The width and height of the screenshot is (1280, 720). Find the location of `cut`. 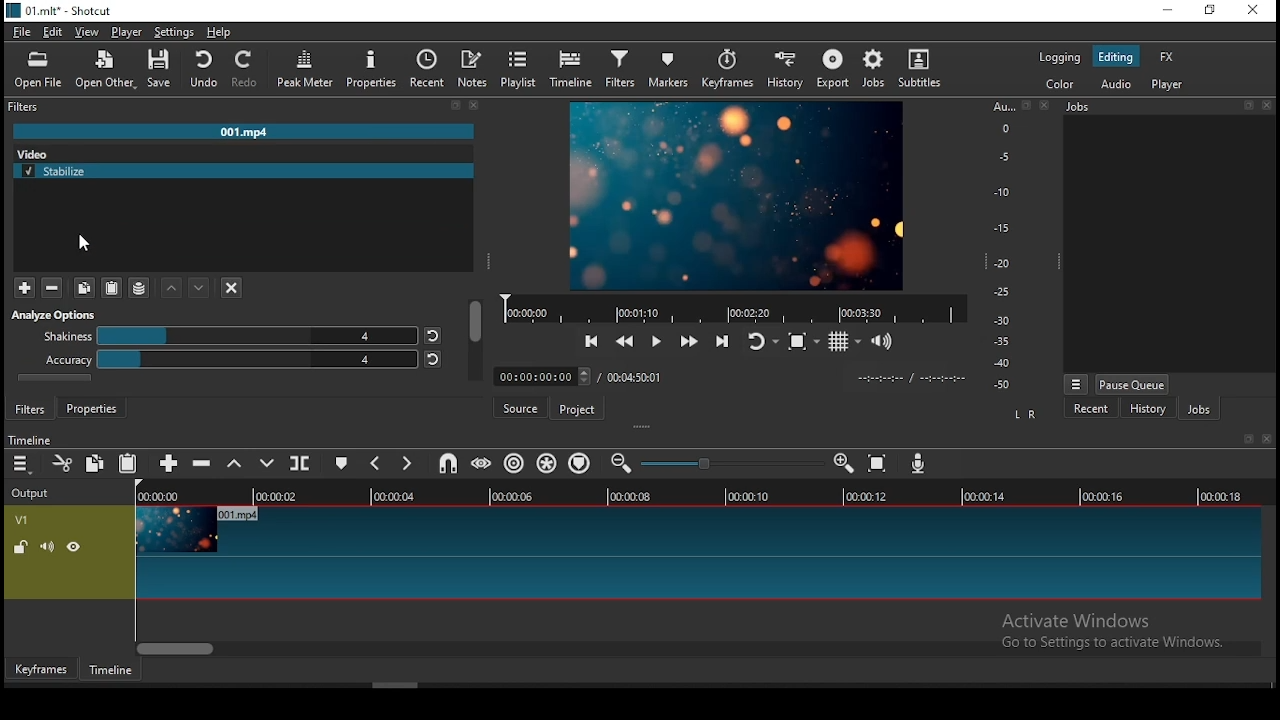

cut is located at coordinates (62, 462).